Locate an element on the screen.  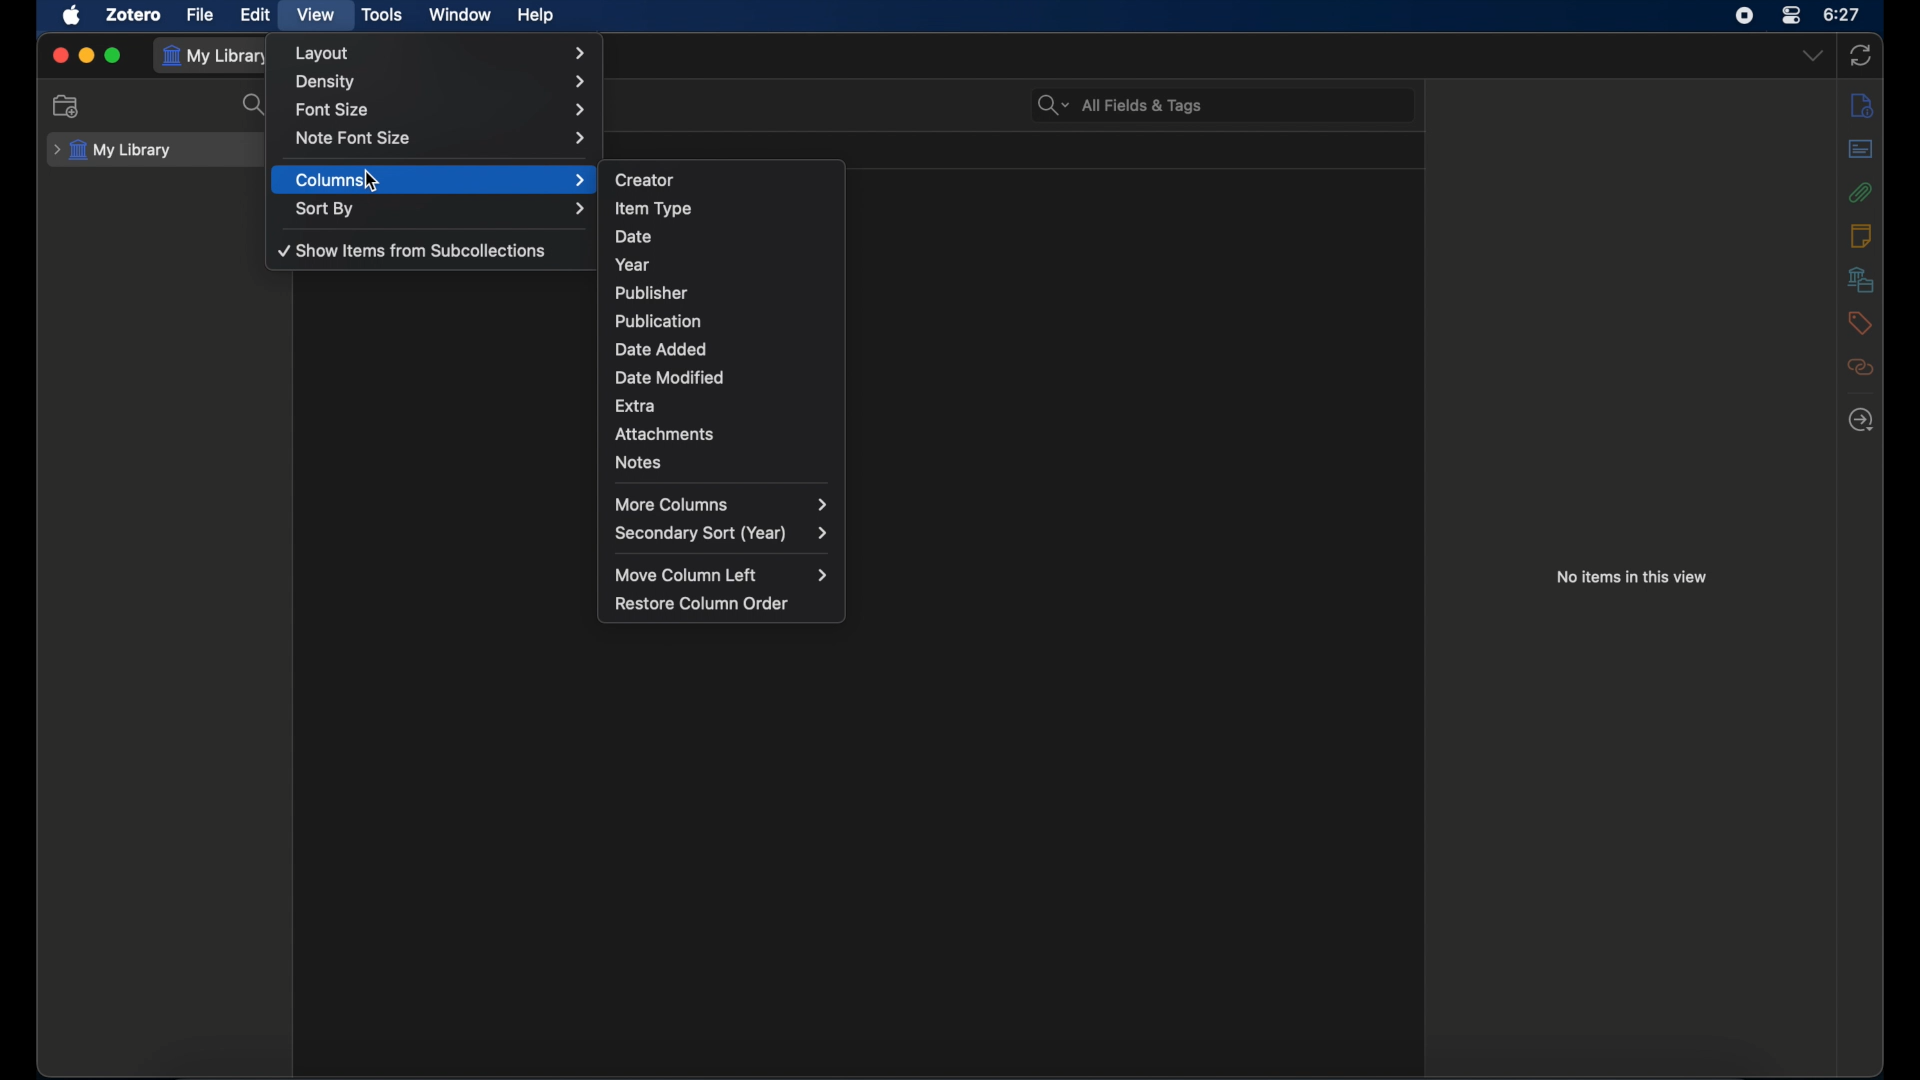
related is located at coordinates (1860, 367).